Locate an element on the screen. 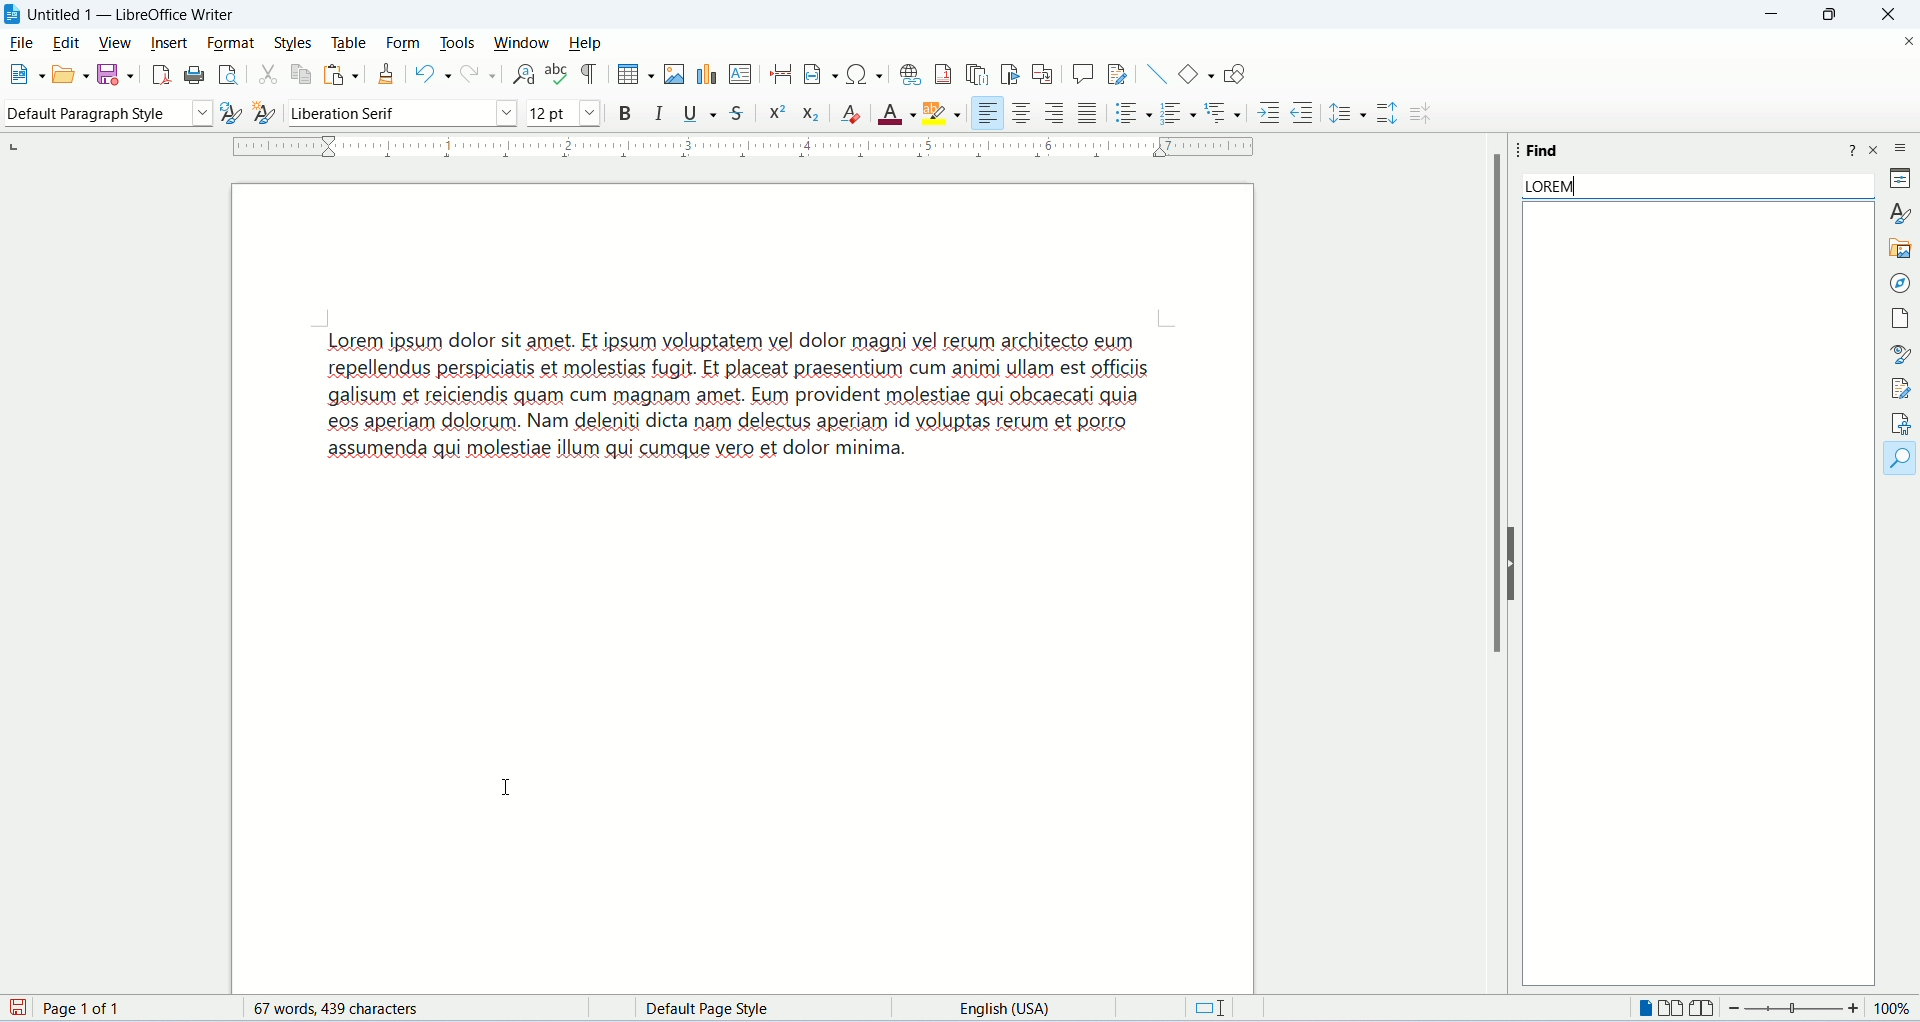 The width and height of the screenshot is (1920, 1022). find and replace is located at coordinates (522, 75).